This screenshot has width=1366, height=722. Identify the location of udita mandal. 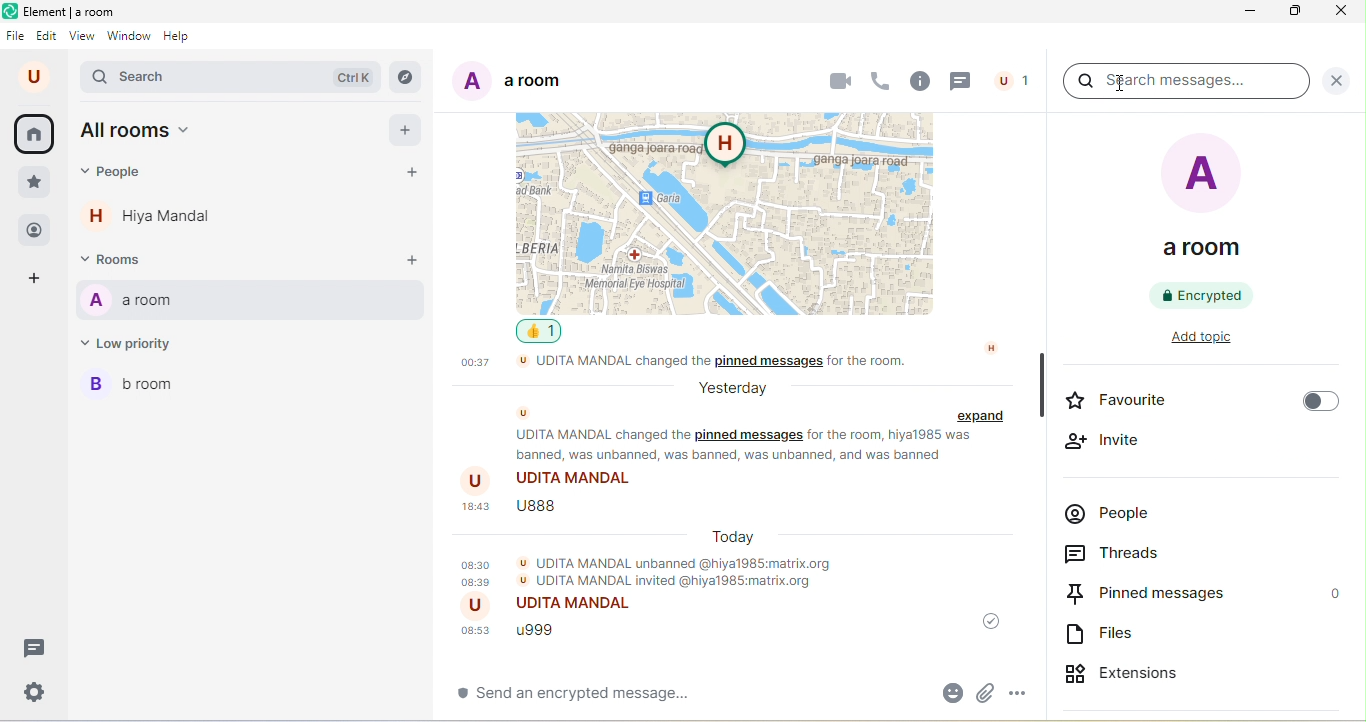
(552, 480).